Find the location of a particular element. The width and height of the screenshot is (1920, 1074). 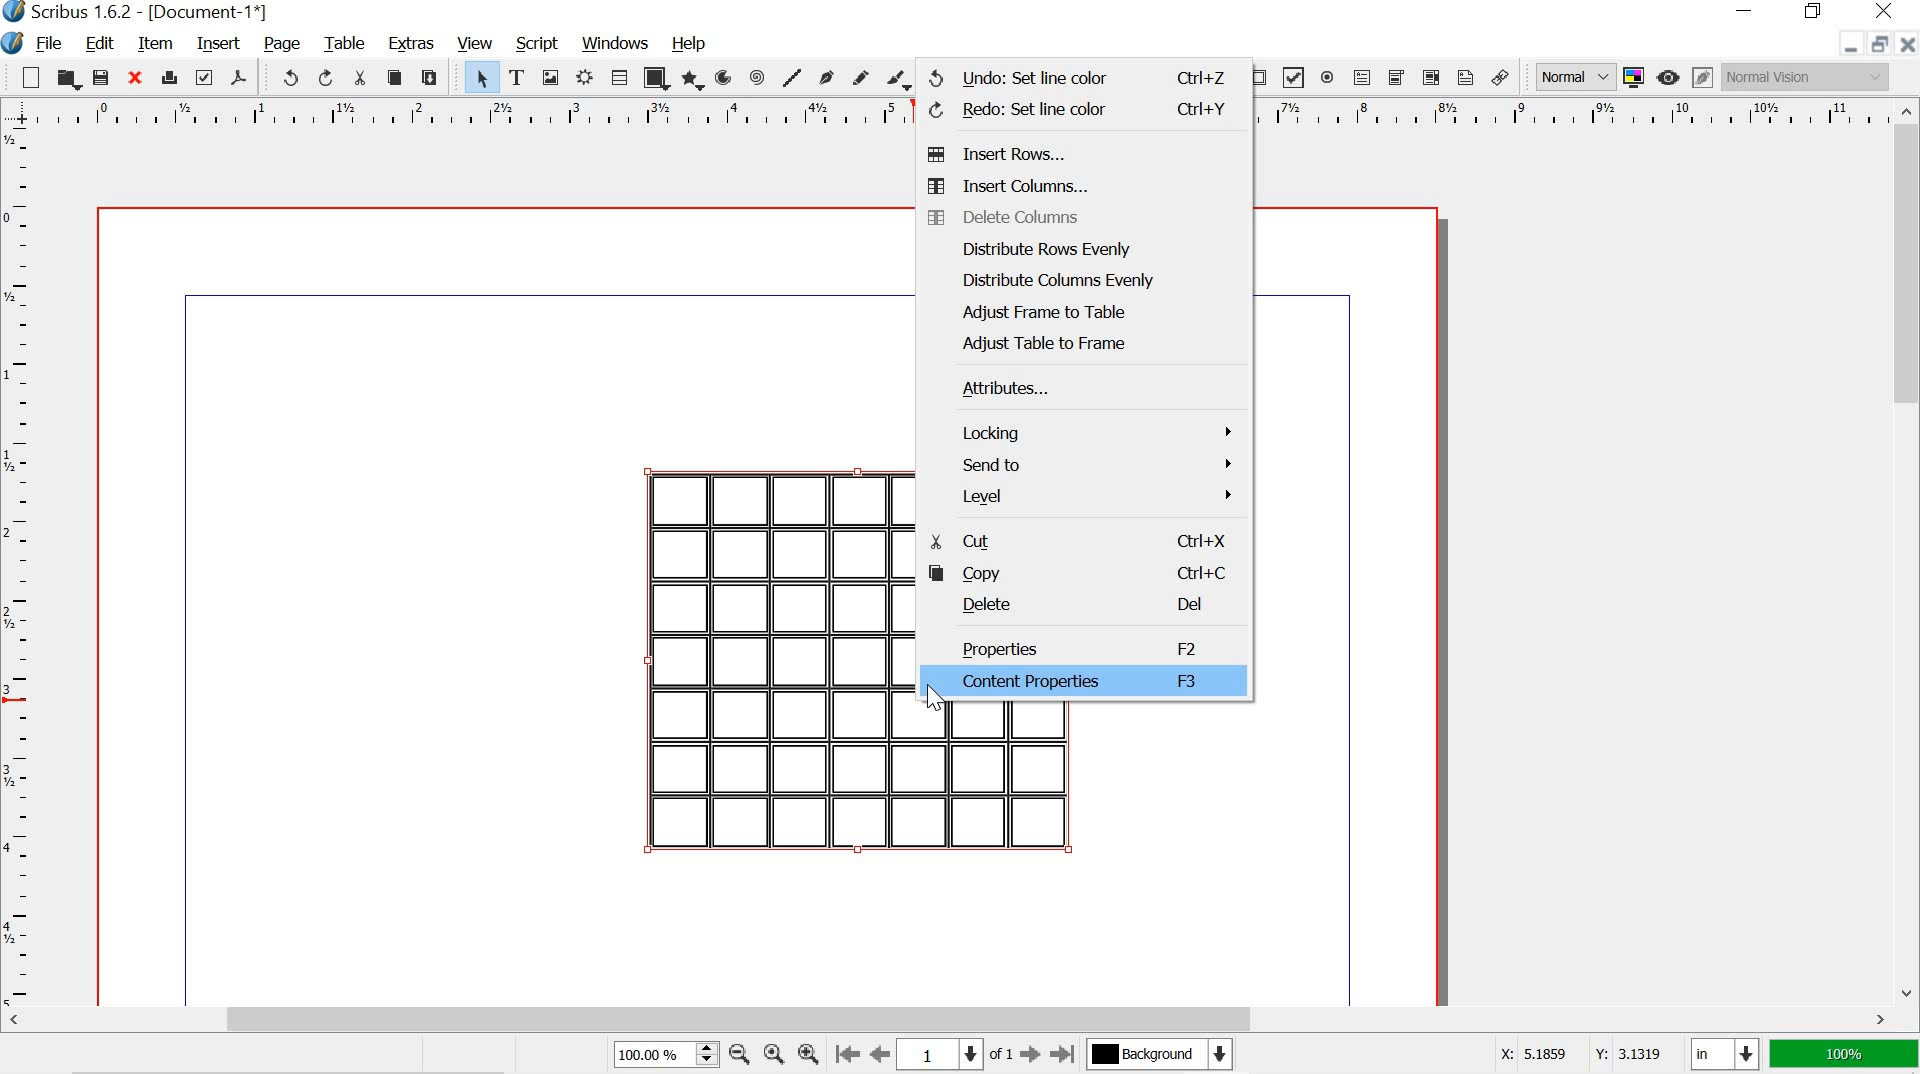

render frame is located at coordinates (583, 79).